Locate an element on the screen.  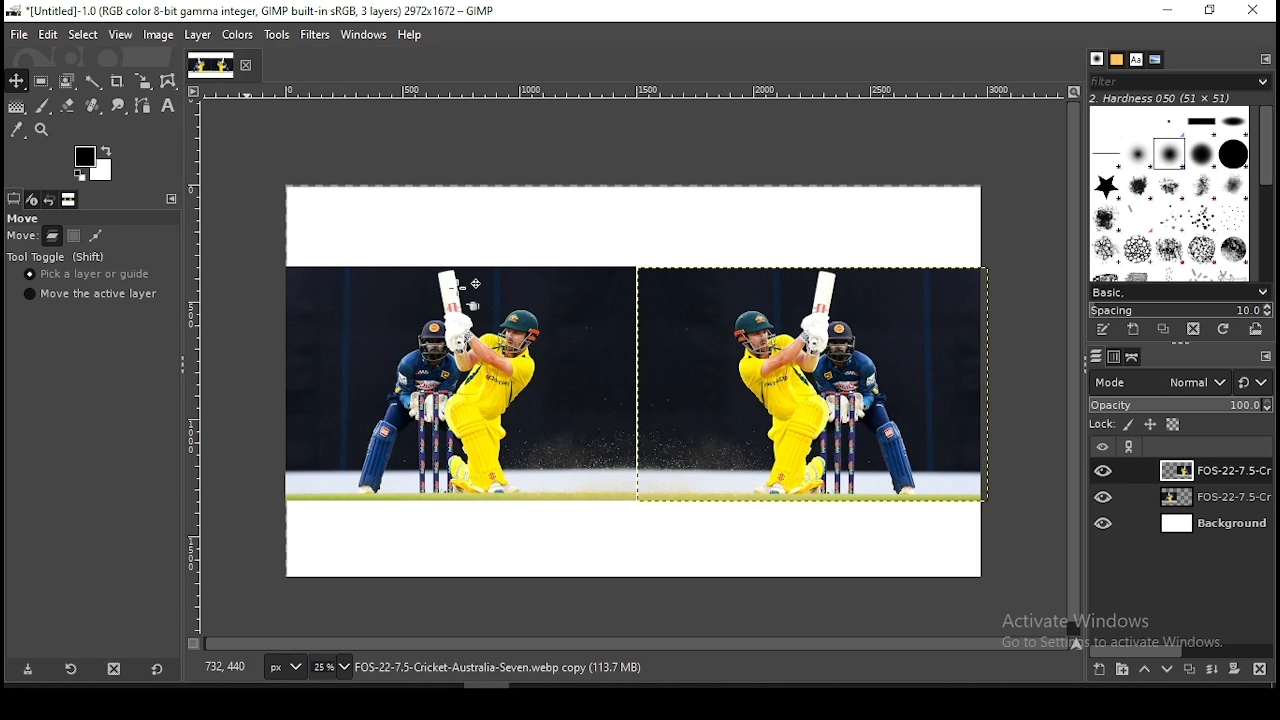
tool options is located at coordinates (14, 198).